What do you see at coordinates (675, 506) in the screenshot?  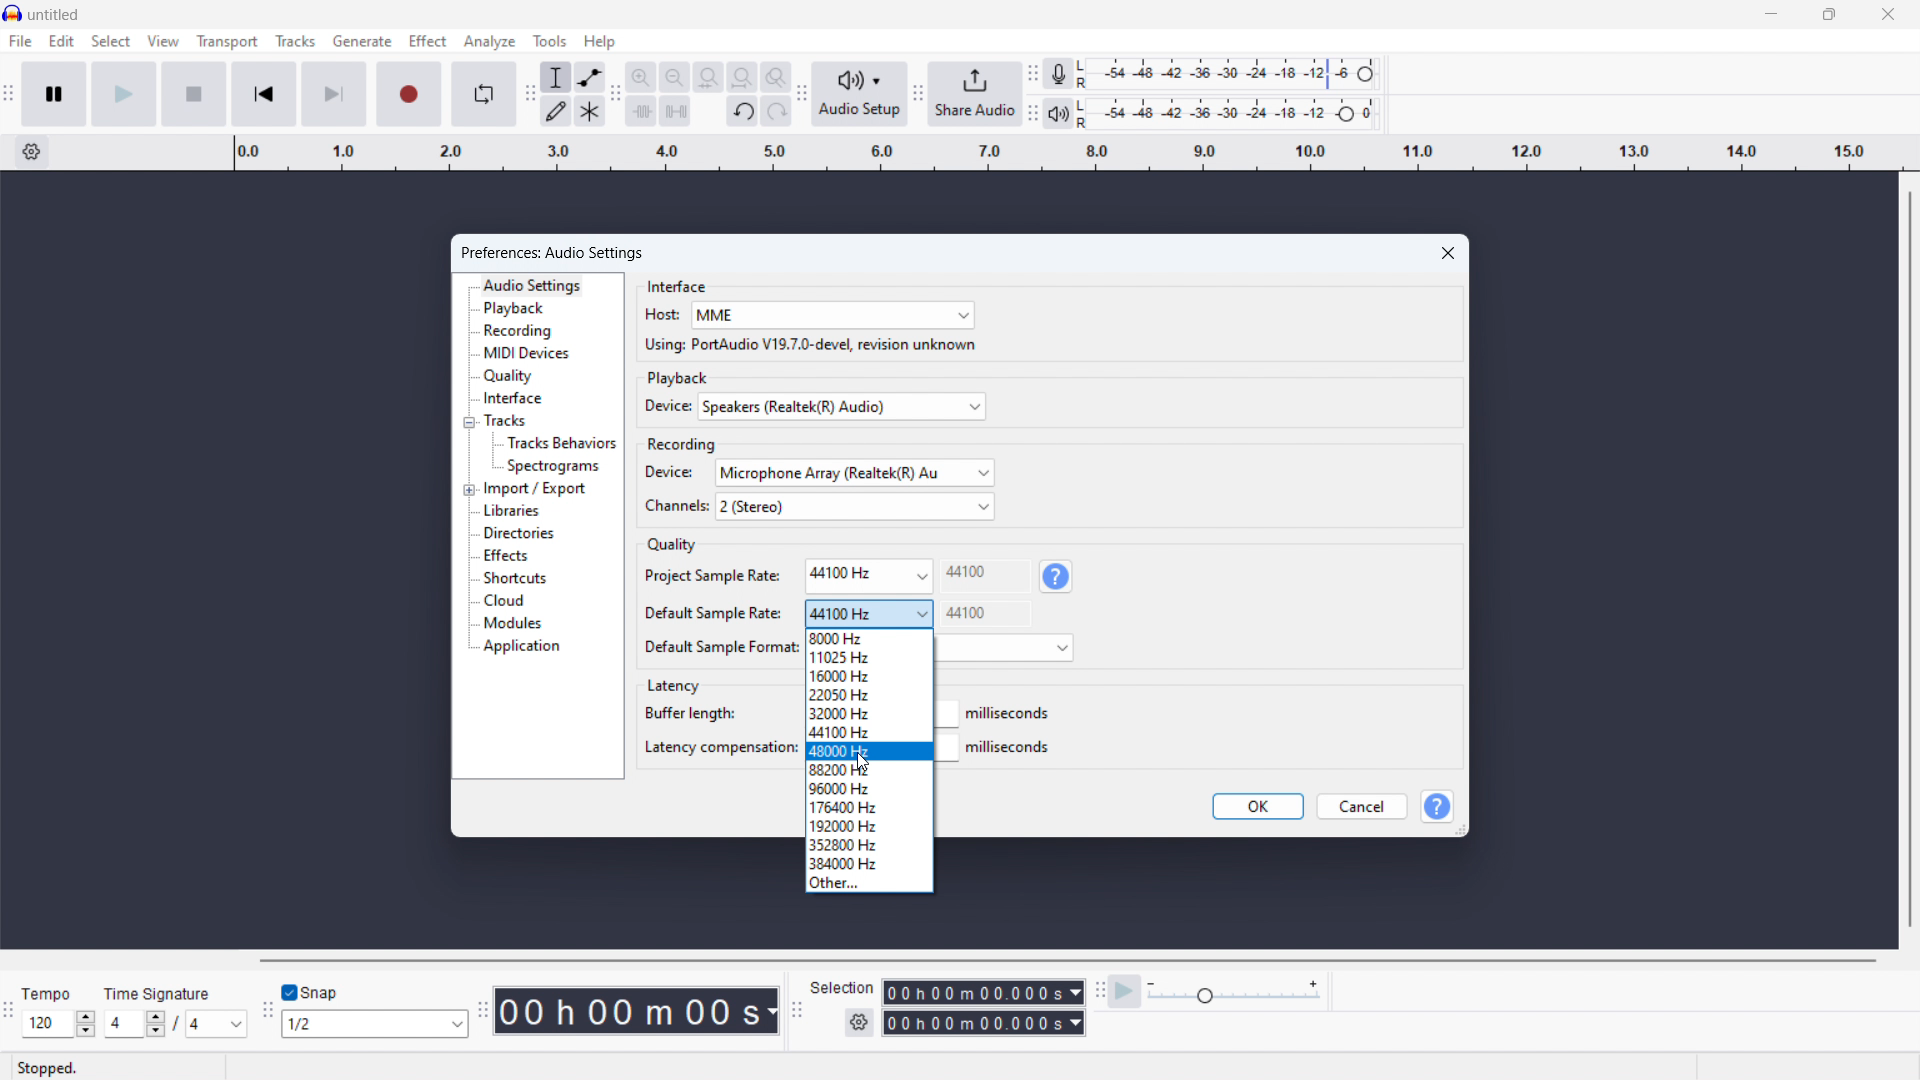 I see `Channels ` at bounding box center [675, 506].